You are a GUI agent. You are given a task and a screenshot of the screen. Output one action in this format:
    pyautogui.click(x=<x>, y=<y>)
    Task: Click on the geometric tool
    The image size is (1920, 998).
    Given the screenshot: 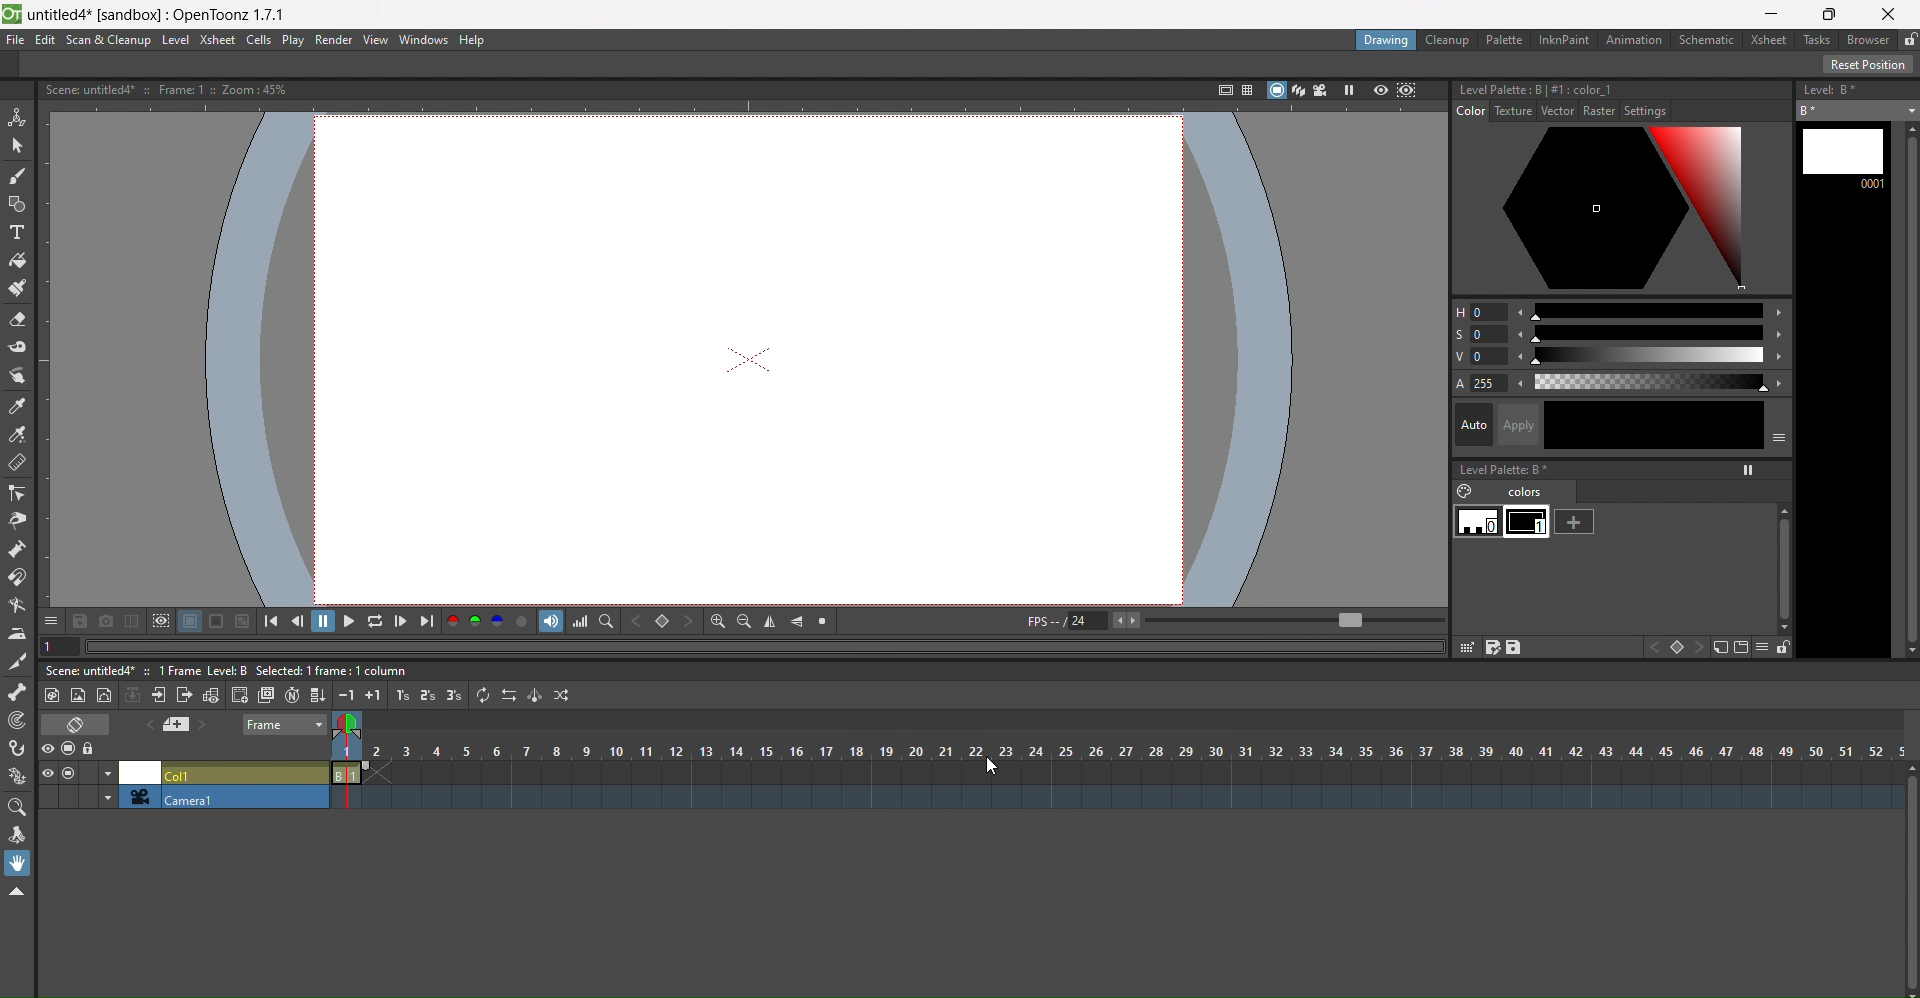 What is the action you would take?
    pyautogui.click(x=16, y=206)
    